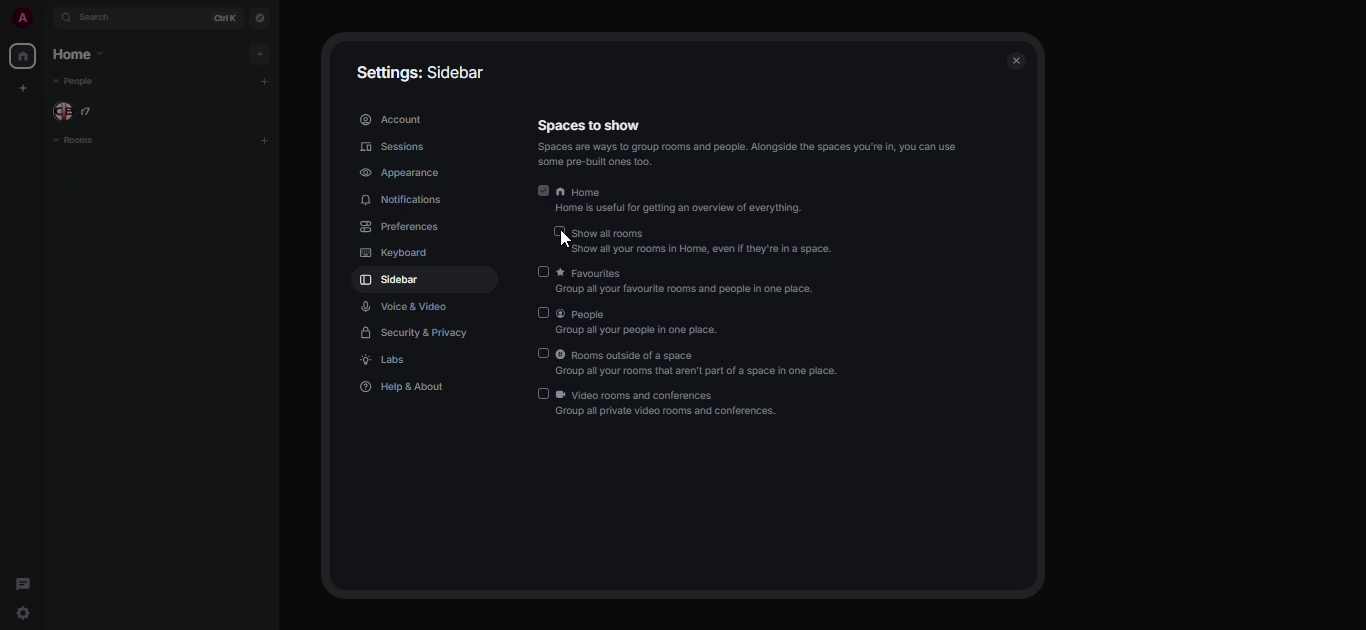 The image size is (1366, 630). Describe the element at coordinates (1018, 60) in the screenshot. I see `close` at that location.